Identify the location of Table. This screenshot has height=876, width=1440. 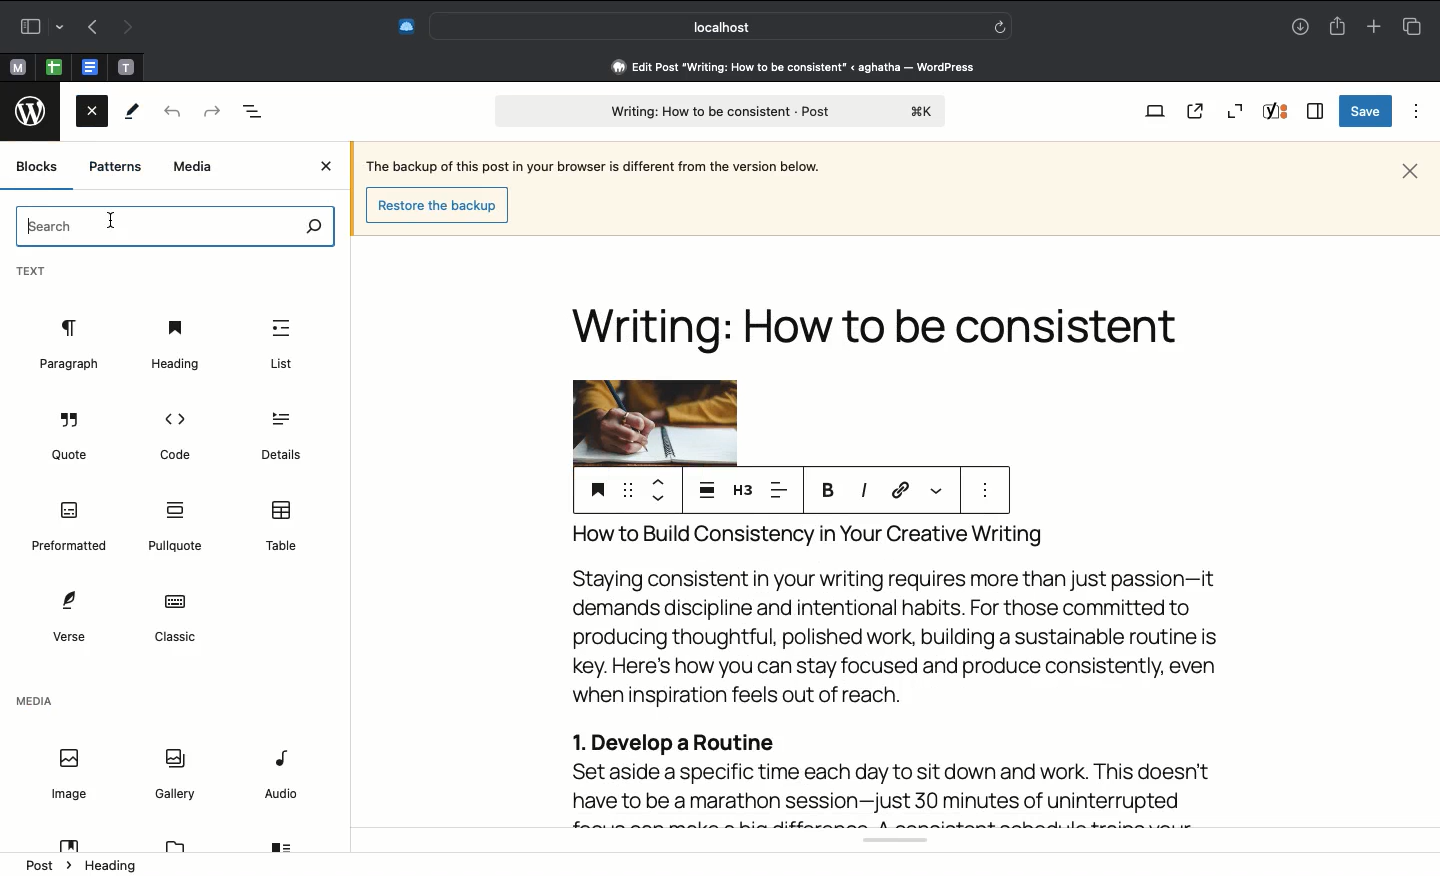
(284, 526).